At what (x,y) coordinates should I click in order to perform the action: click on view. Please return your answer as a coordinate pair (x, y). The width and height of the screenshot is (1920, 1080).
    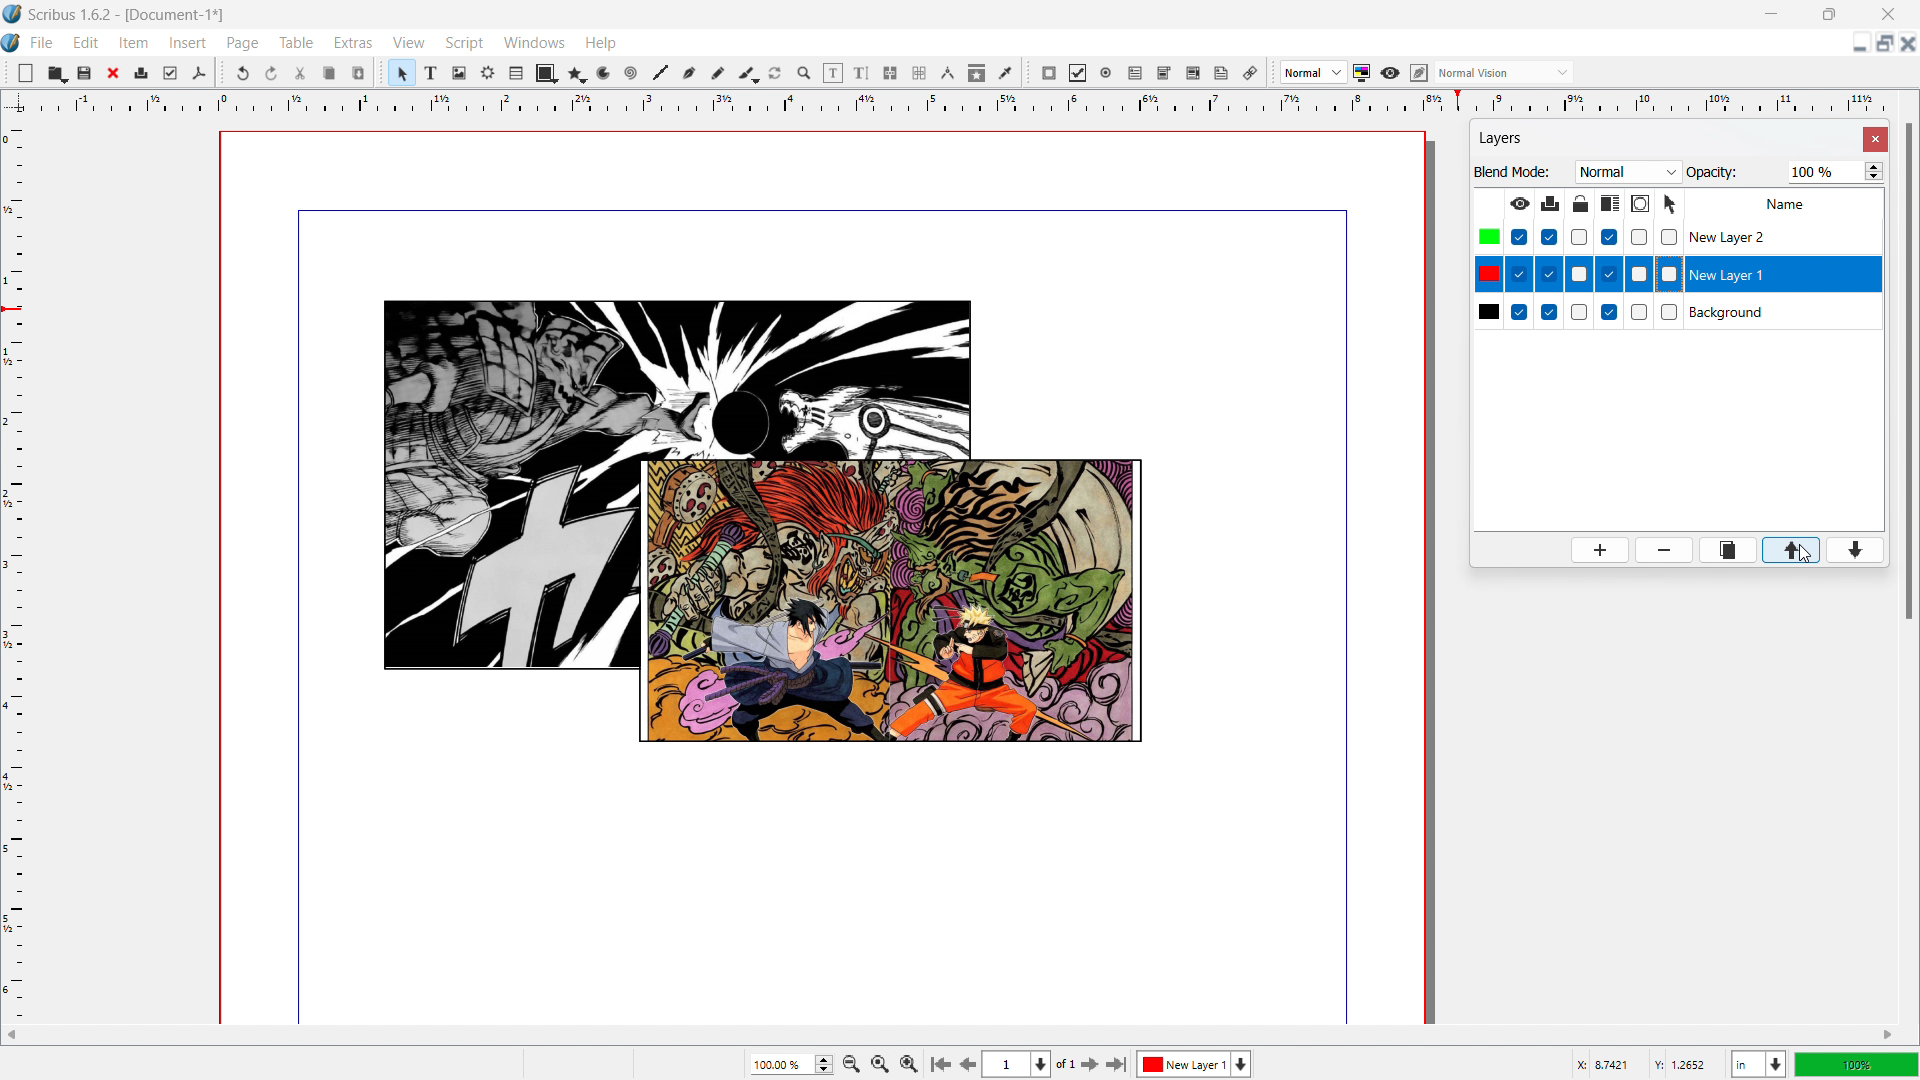
    Looking at the image, I should click on (408, 42).